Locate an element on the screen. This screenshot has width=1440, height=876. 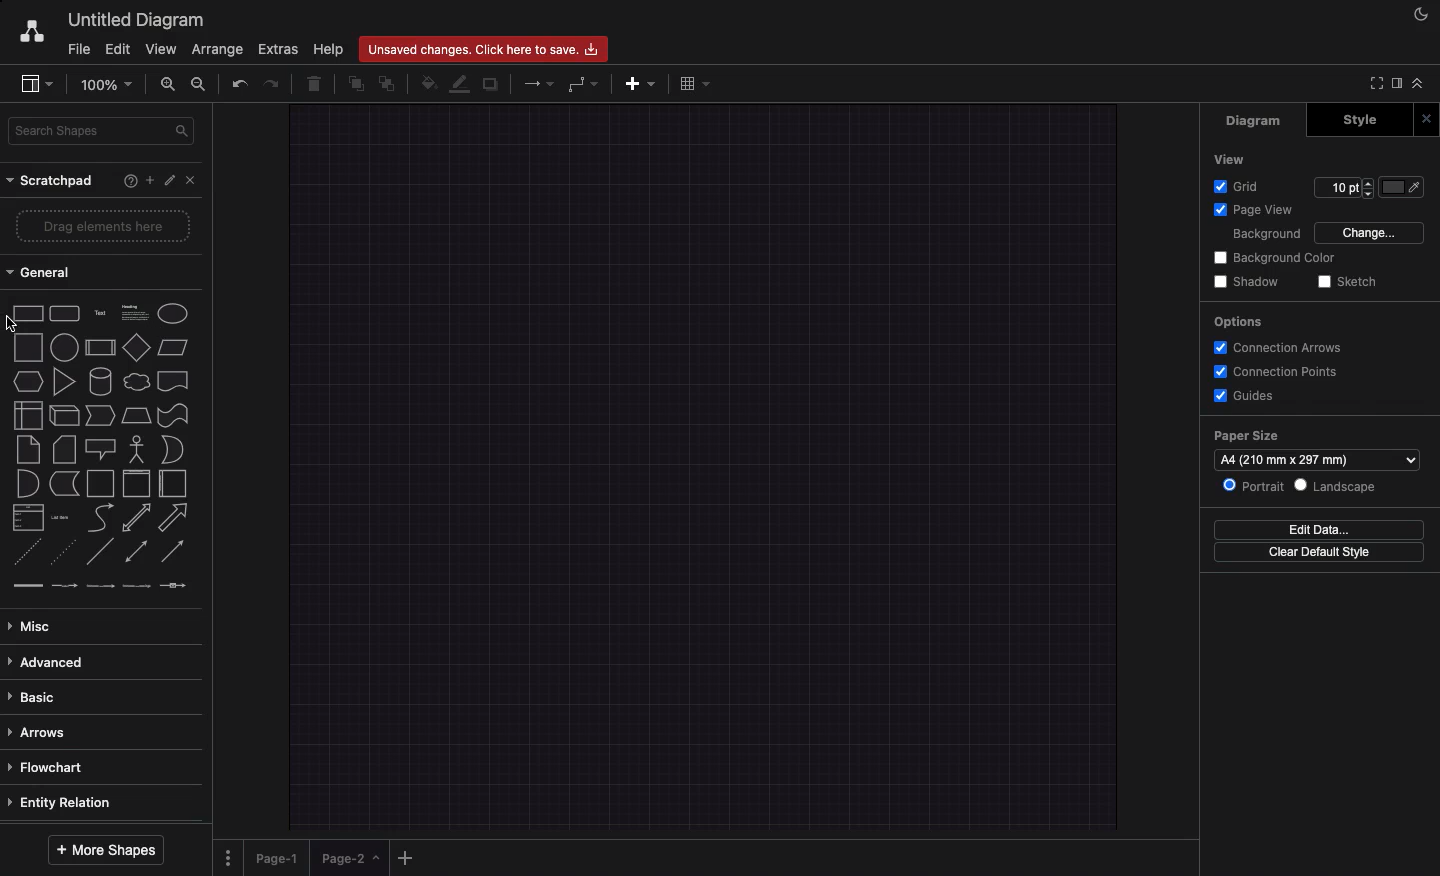
Edit is located at coordinates (117, 48).